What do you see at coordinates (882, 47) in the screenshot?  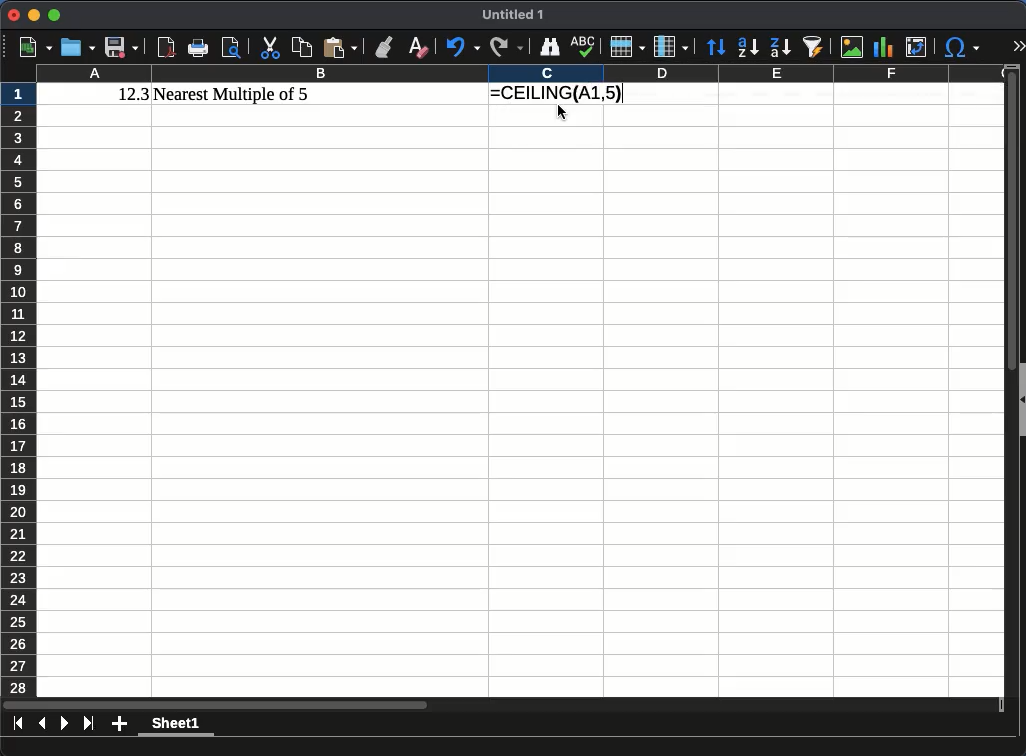 I see `chart` at bounding box center [882, 47].